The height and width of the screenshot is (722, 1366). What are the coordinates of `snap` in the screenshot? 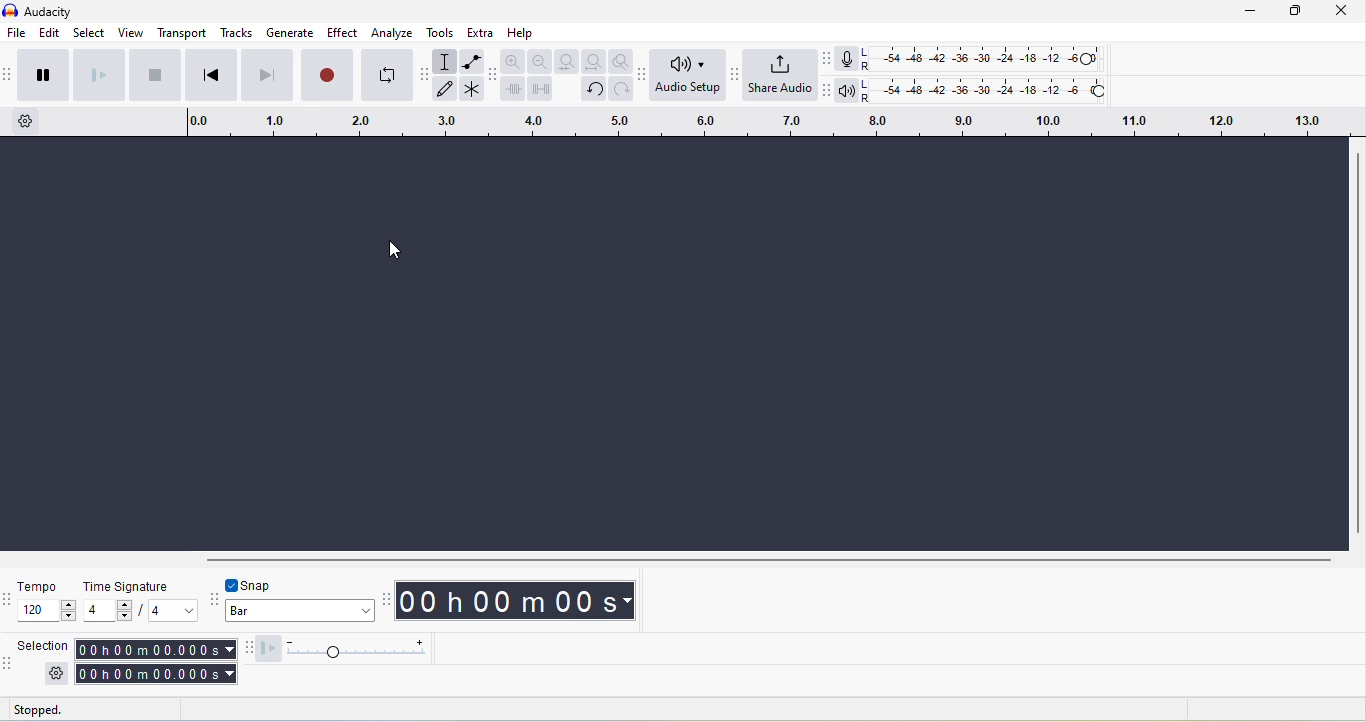 It's located at (260, 586).